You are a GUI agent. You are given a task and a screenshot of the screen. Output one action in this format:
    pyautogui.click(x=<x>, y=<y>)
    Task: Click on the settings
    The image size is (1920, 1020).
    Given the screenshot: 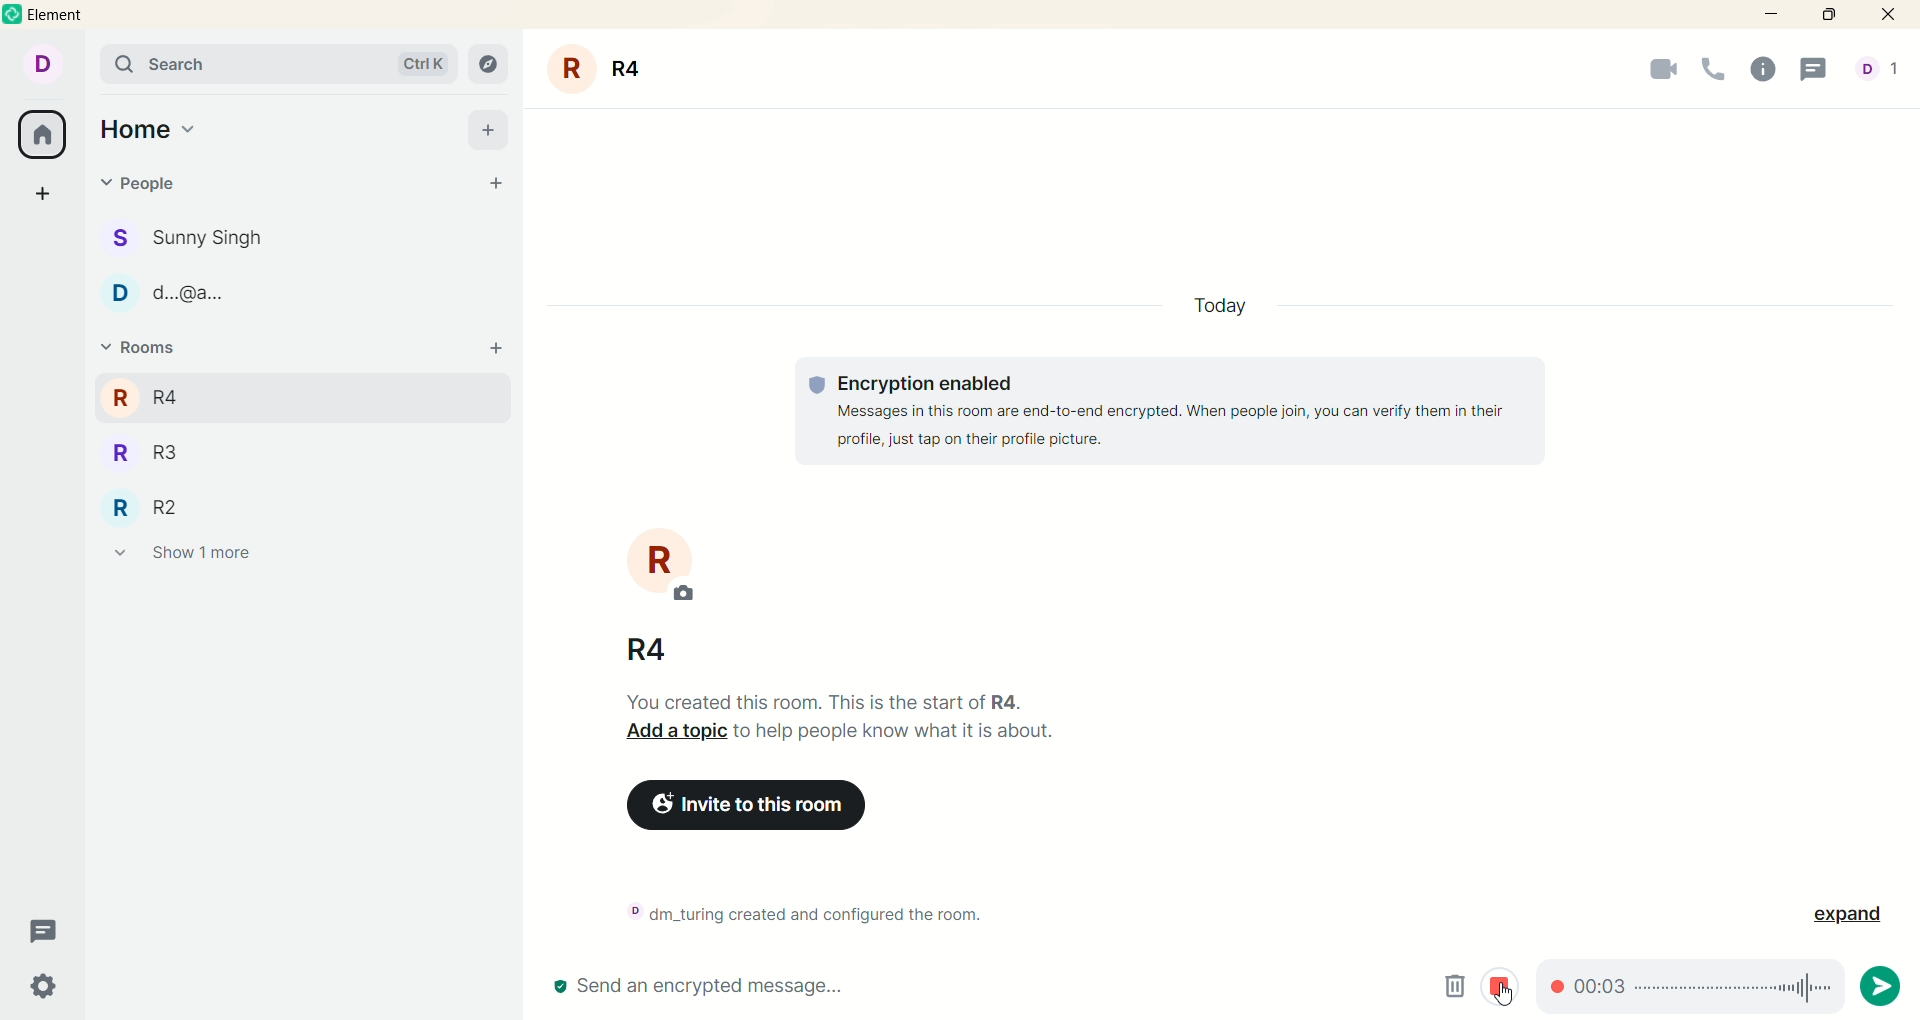 What is the action you would take?
    pyautogui.click(x=44, y=987)
    